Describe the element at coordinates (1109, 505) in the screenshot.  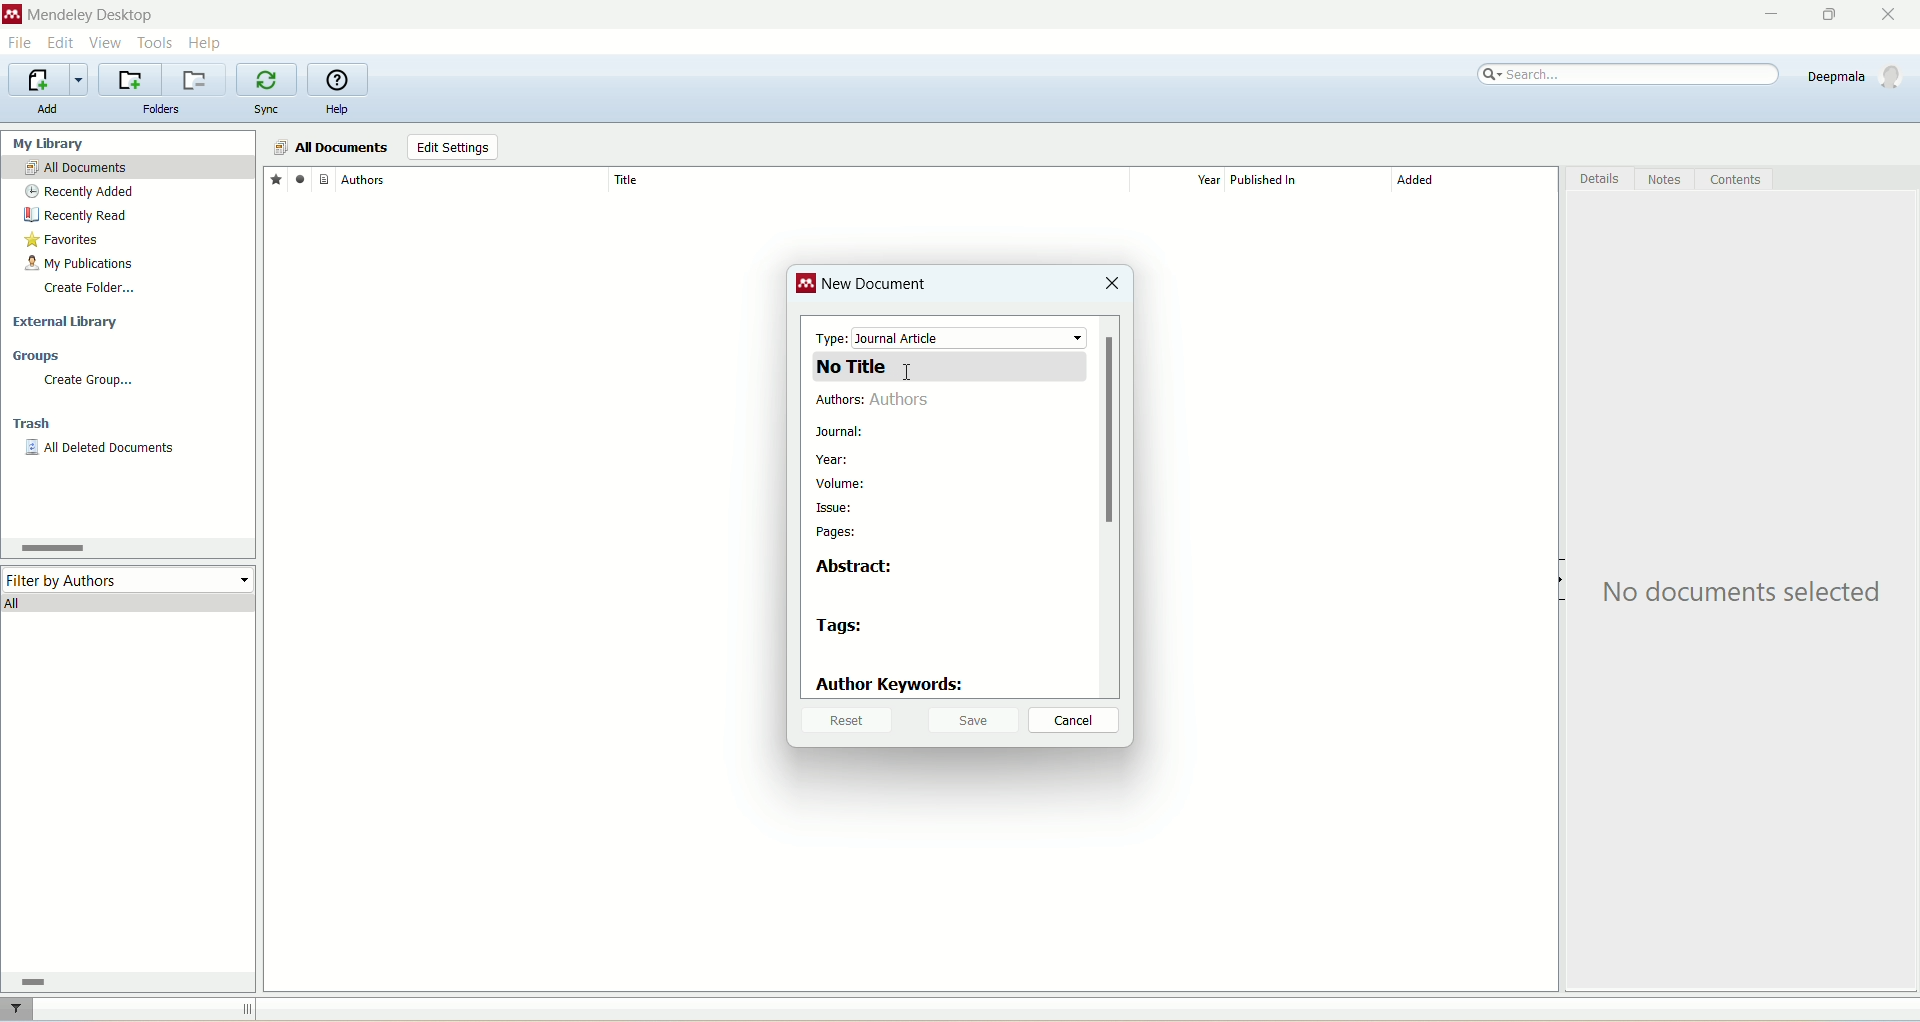
I see `vertical scroll bar` at that location.